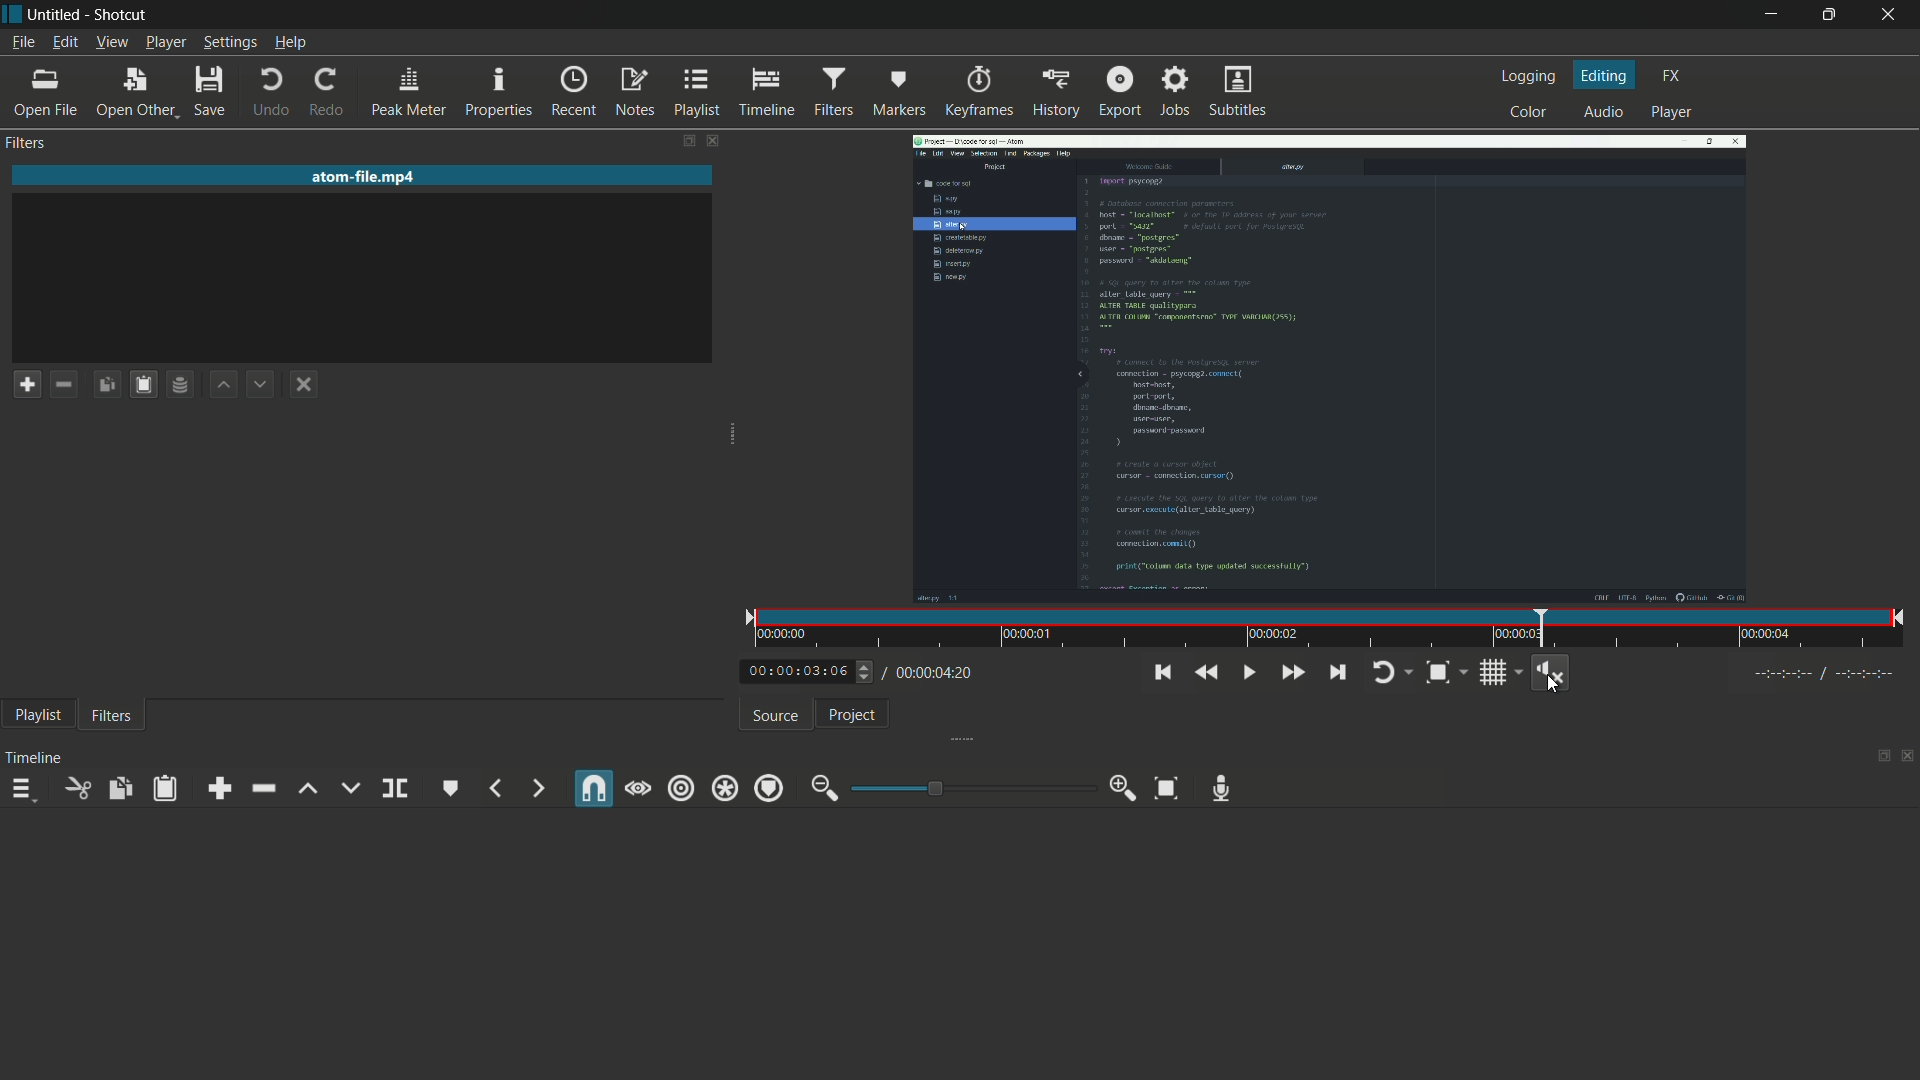  What do you see at coordinates (766, 788) in the screenshot?
I see `ripple marker` at bounding box center [766, 788].